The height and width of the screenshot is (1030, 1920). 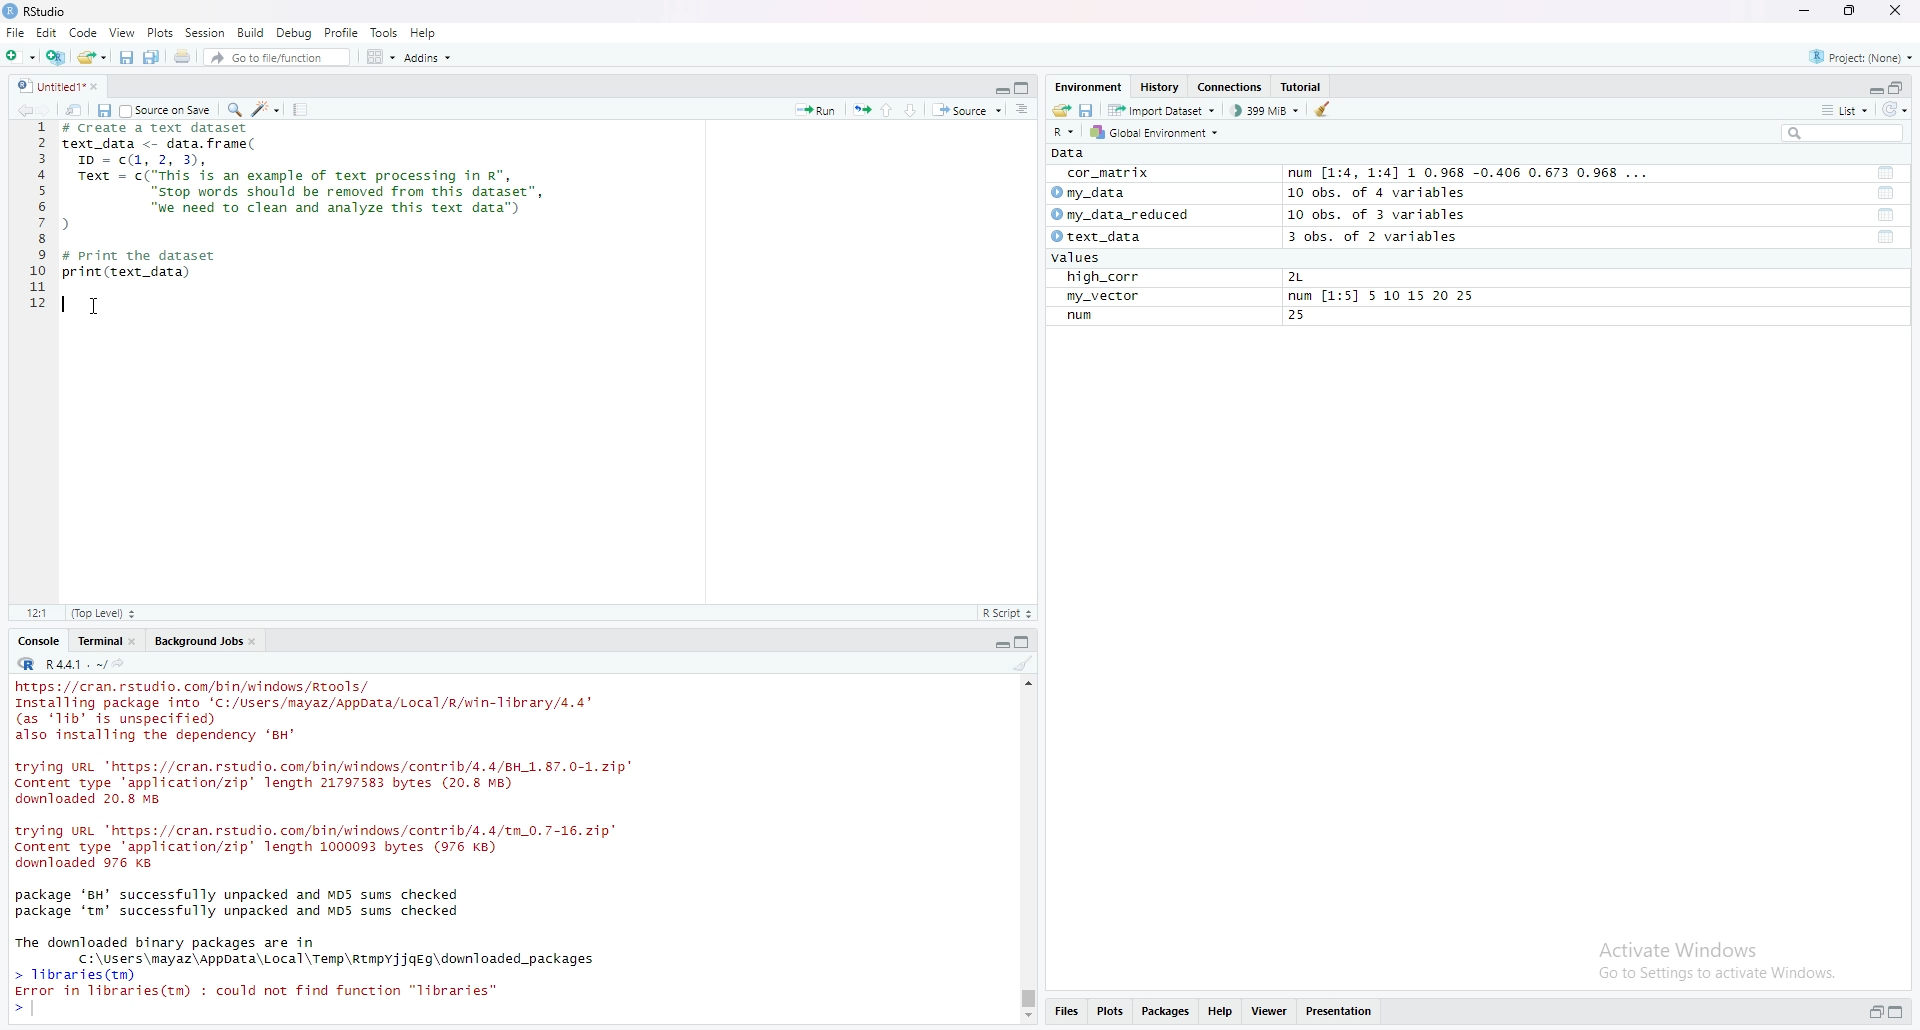 I want to click on 25, so click(x=1298, y=317).